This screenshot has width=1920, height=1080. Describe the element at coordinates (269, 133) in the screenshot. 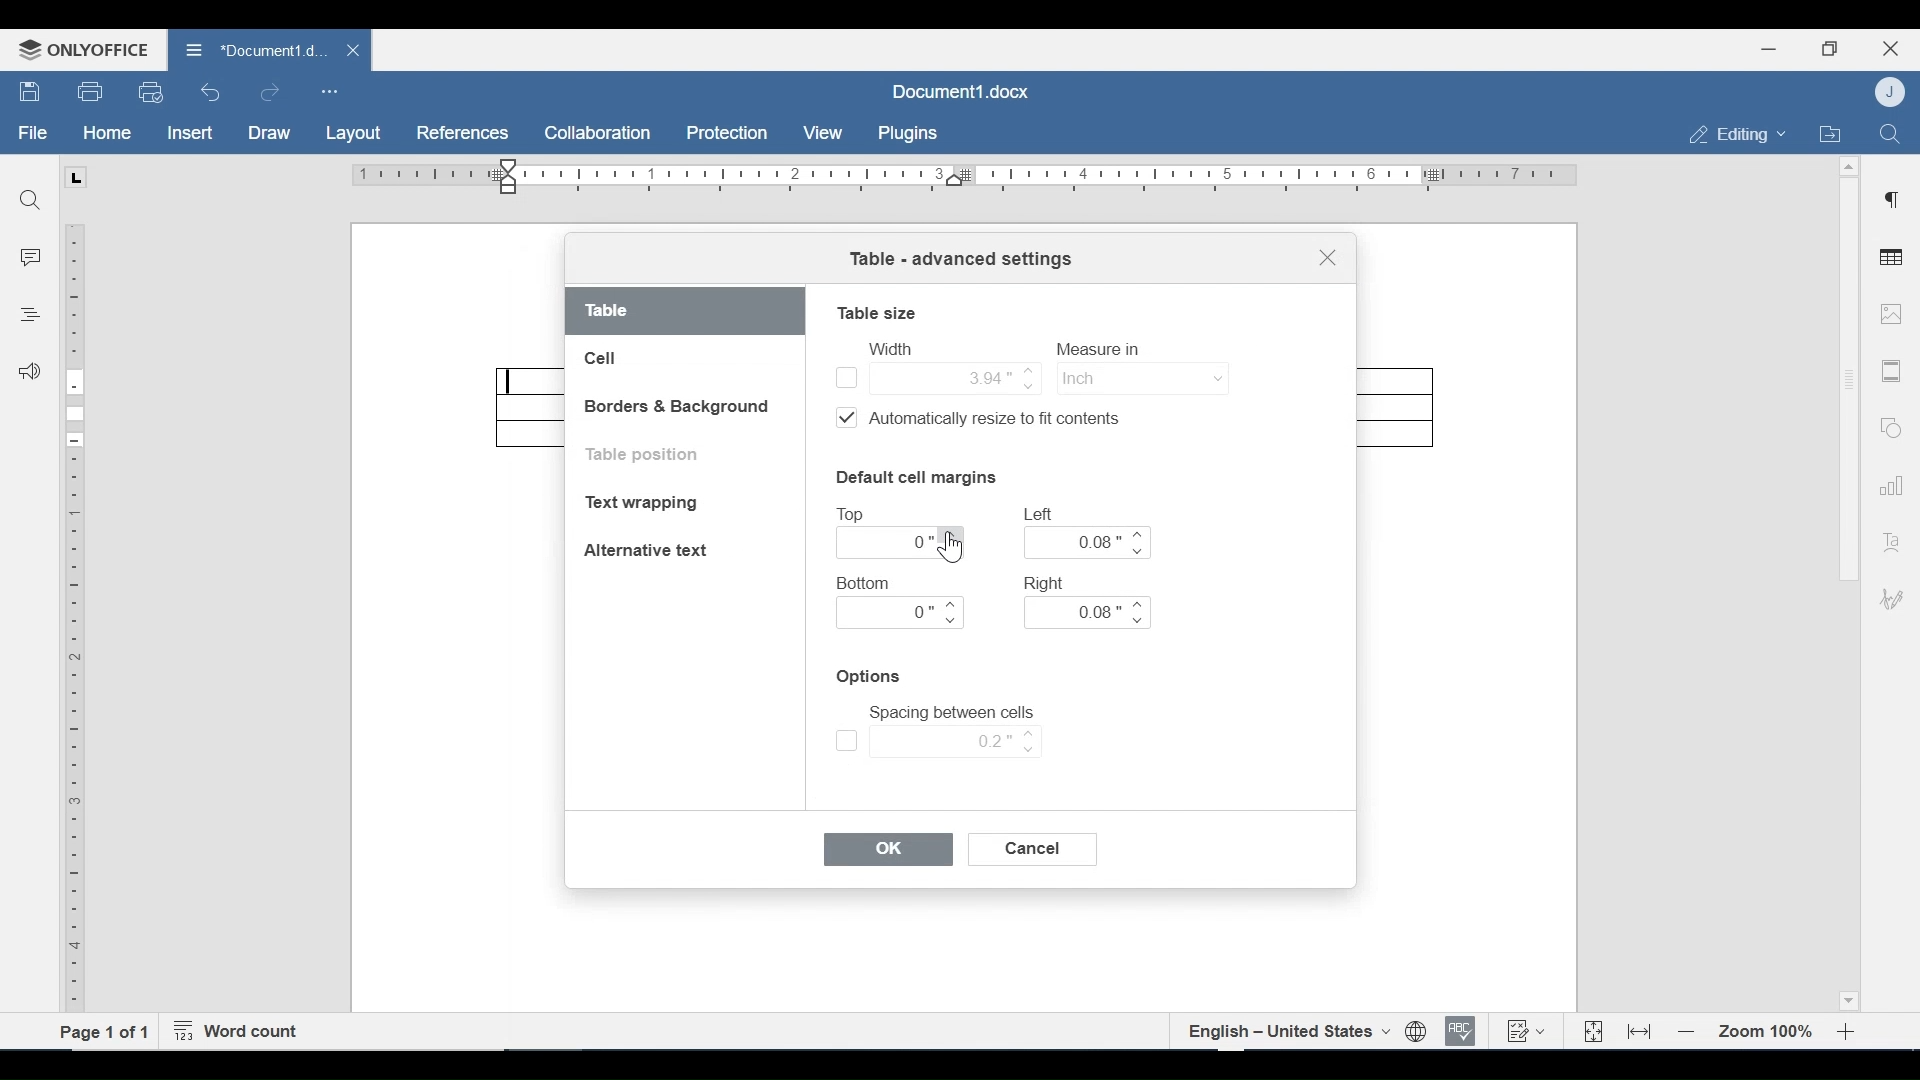

I see `Draw` at that location.